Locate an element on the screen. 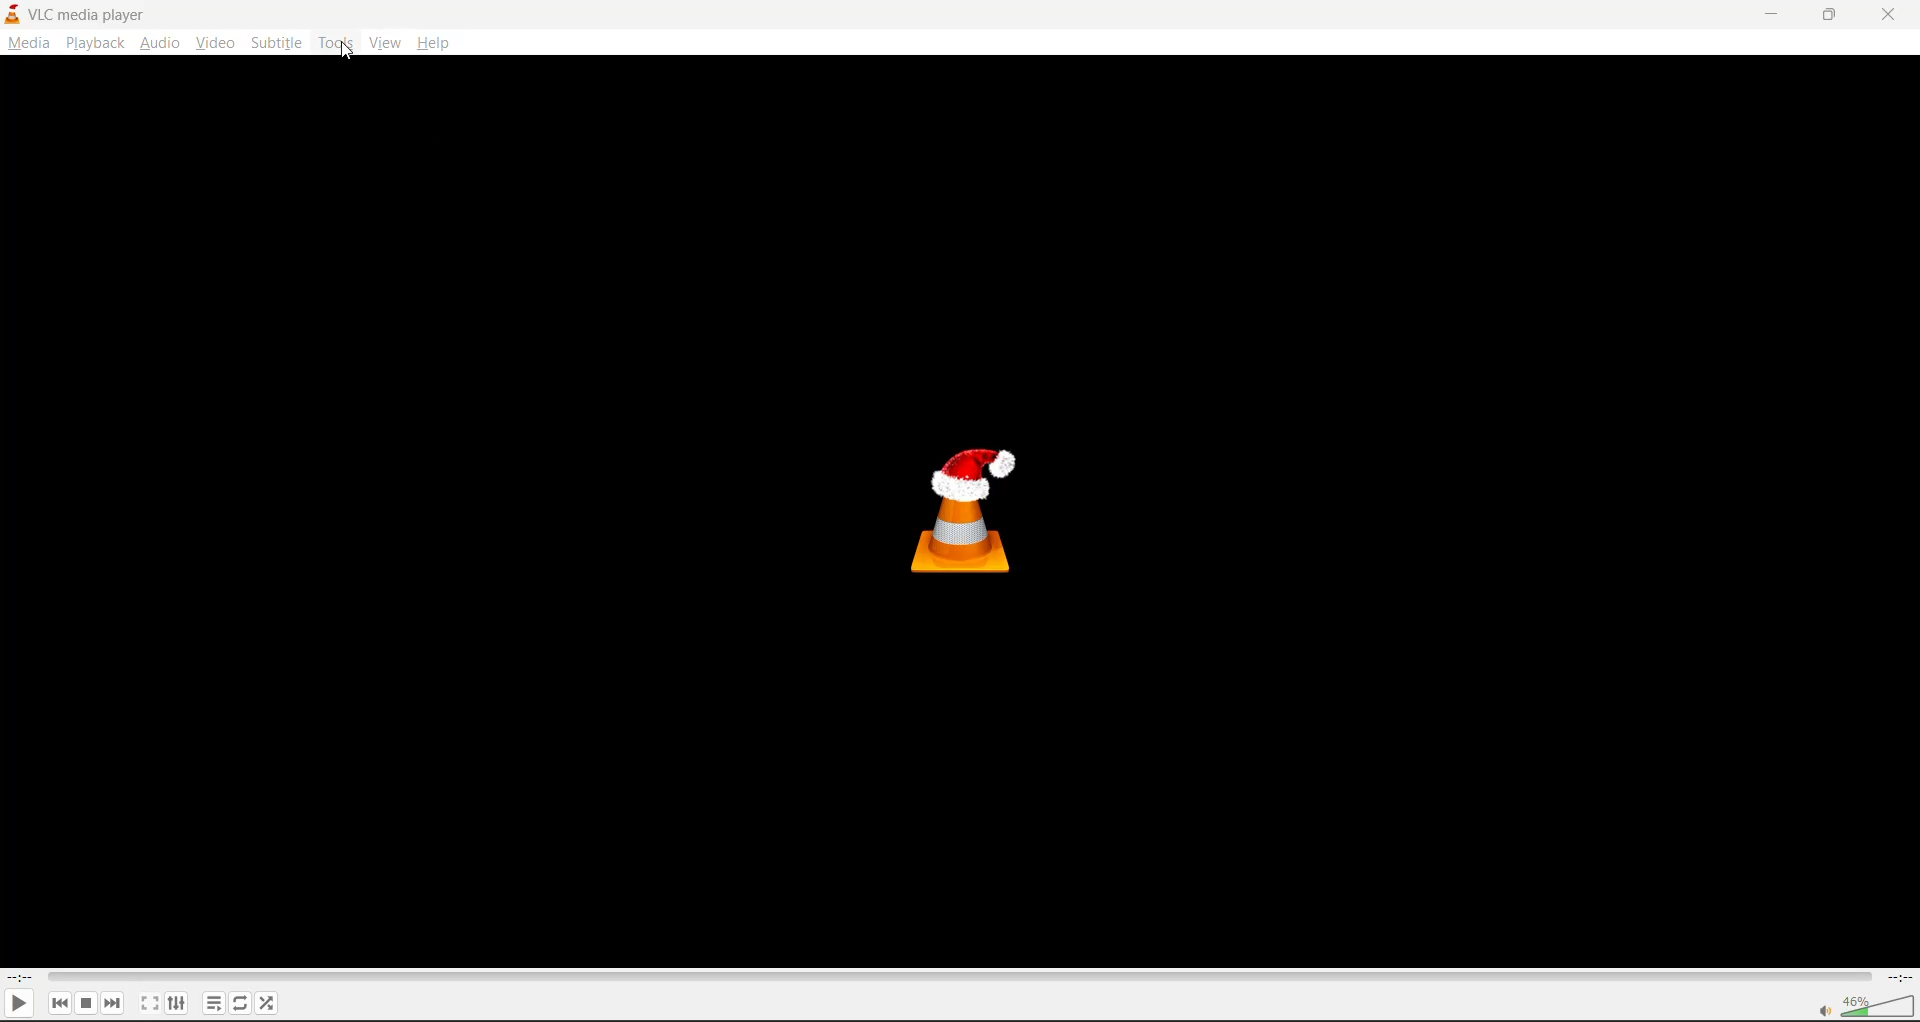 The image size is (1920, 1022). stop is located at coordinates (88, 1002).